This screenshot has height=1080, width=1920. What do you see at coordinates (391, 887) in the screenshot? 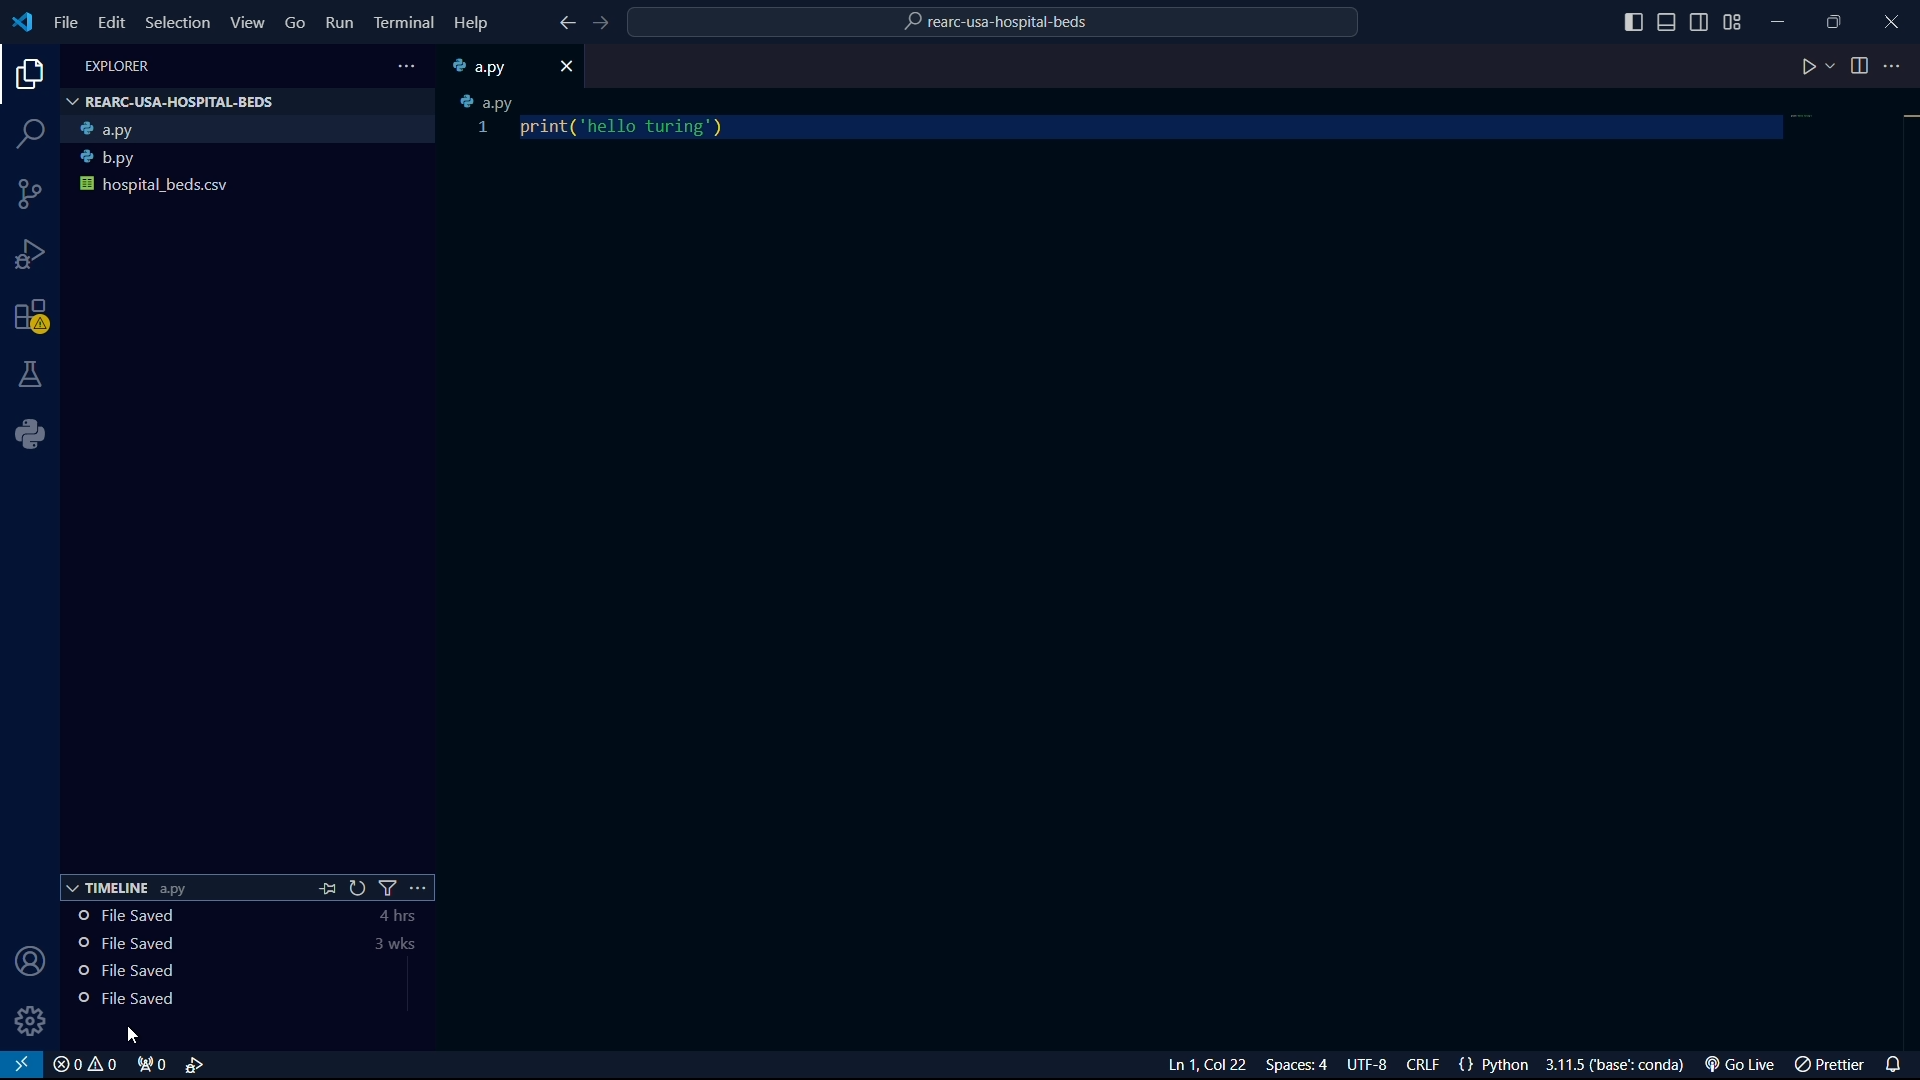
I see `filter timeline` at bounding box center [391, 887].